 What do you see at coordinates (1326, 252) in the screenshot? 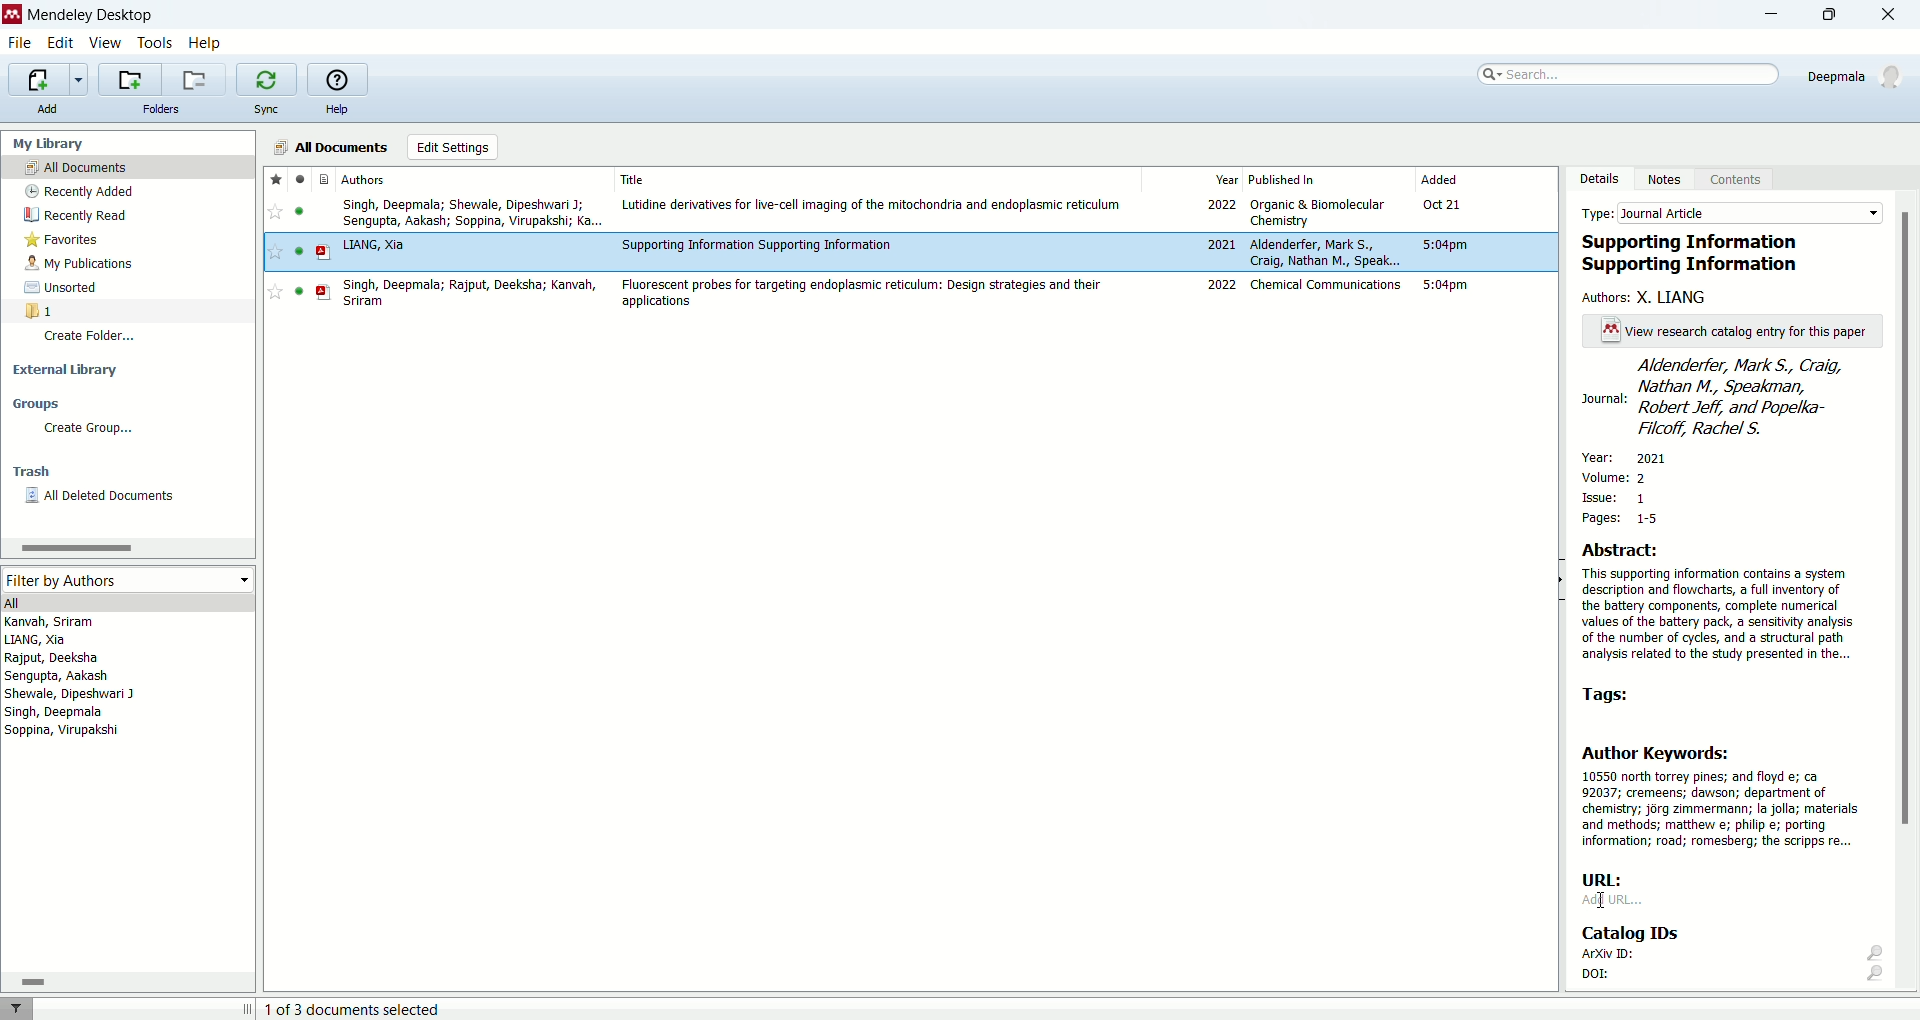
I see `Aldenderfer, Mark S.,
Craig, Nathan M., Speak...` at bounding box center [1326, 252].